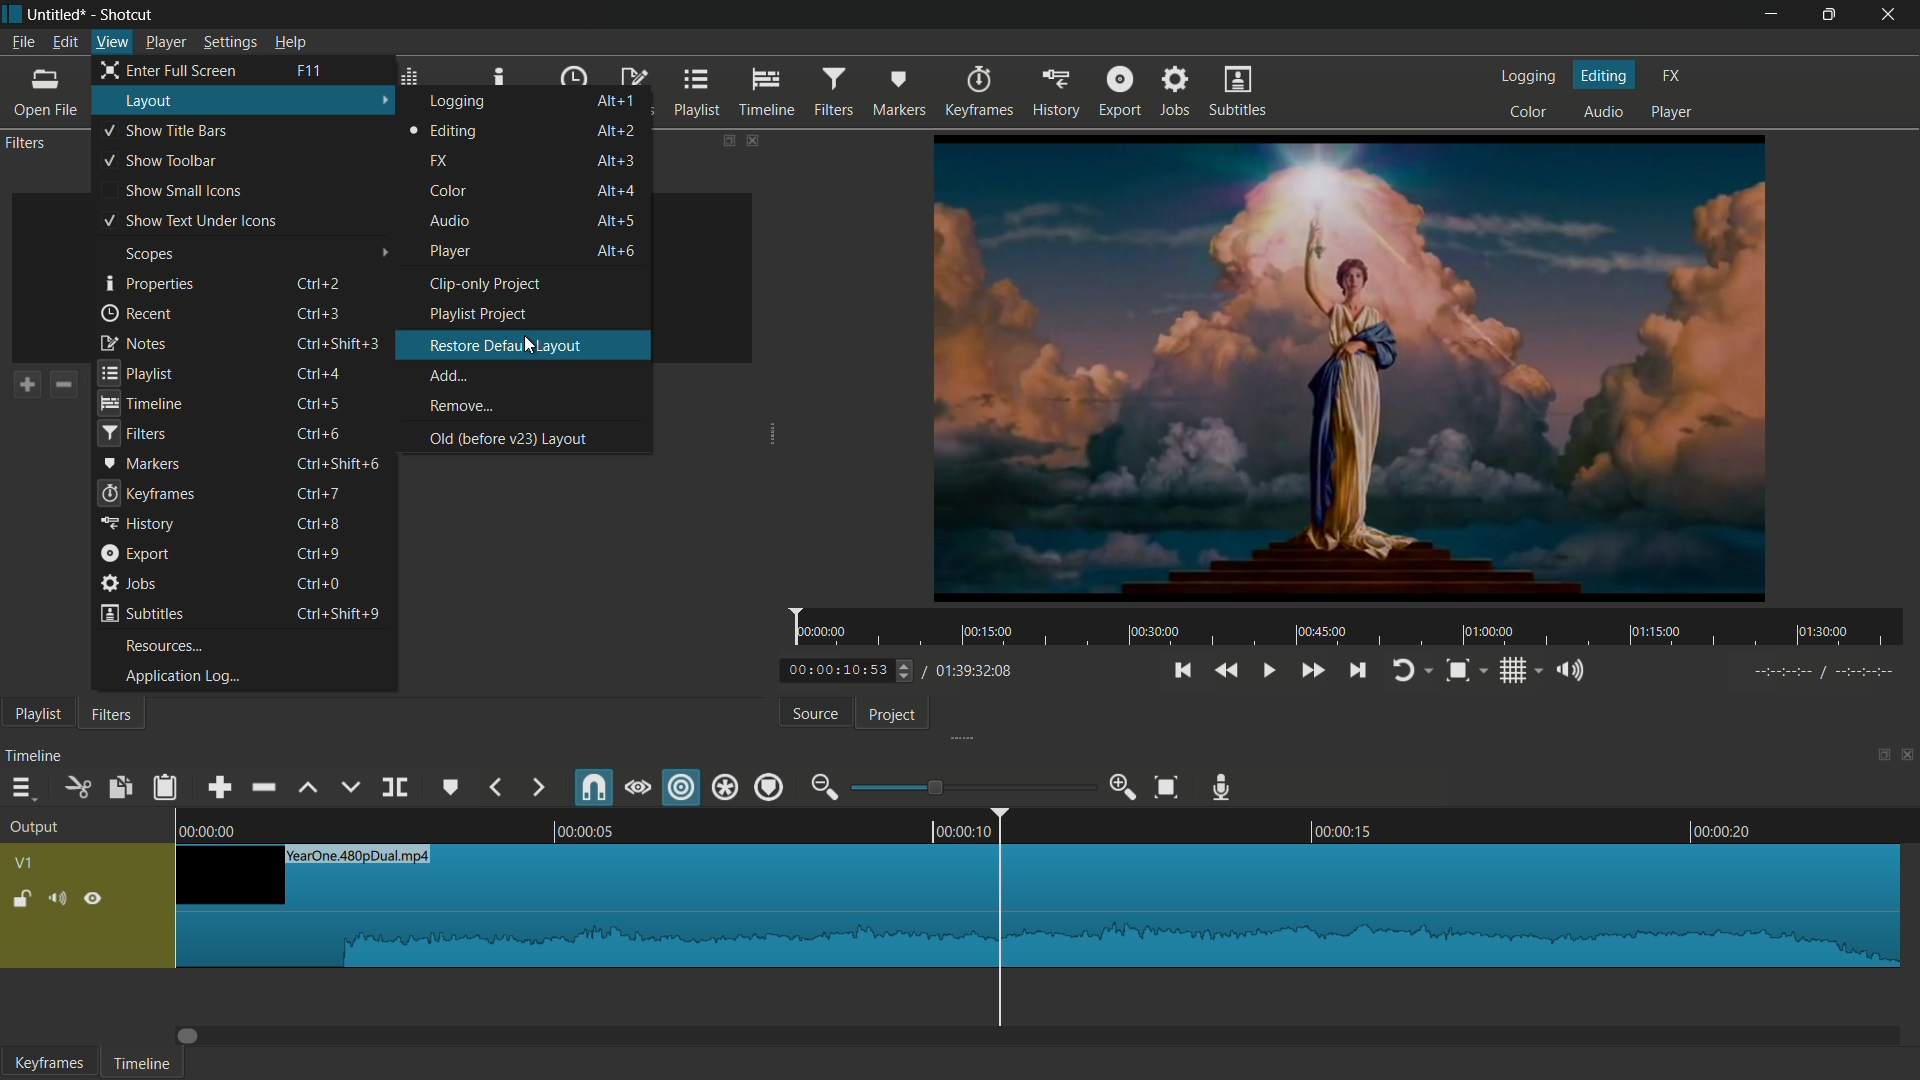 The image size is (1920, 1080). I want to click on toggle grid, so click(1514, 671).